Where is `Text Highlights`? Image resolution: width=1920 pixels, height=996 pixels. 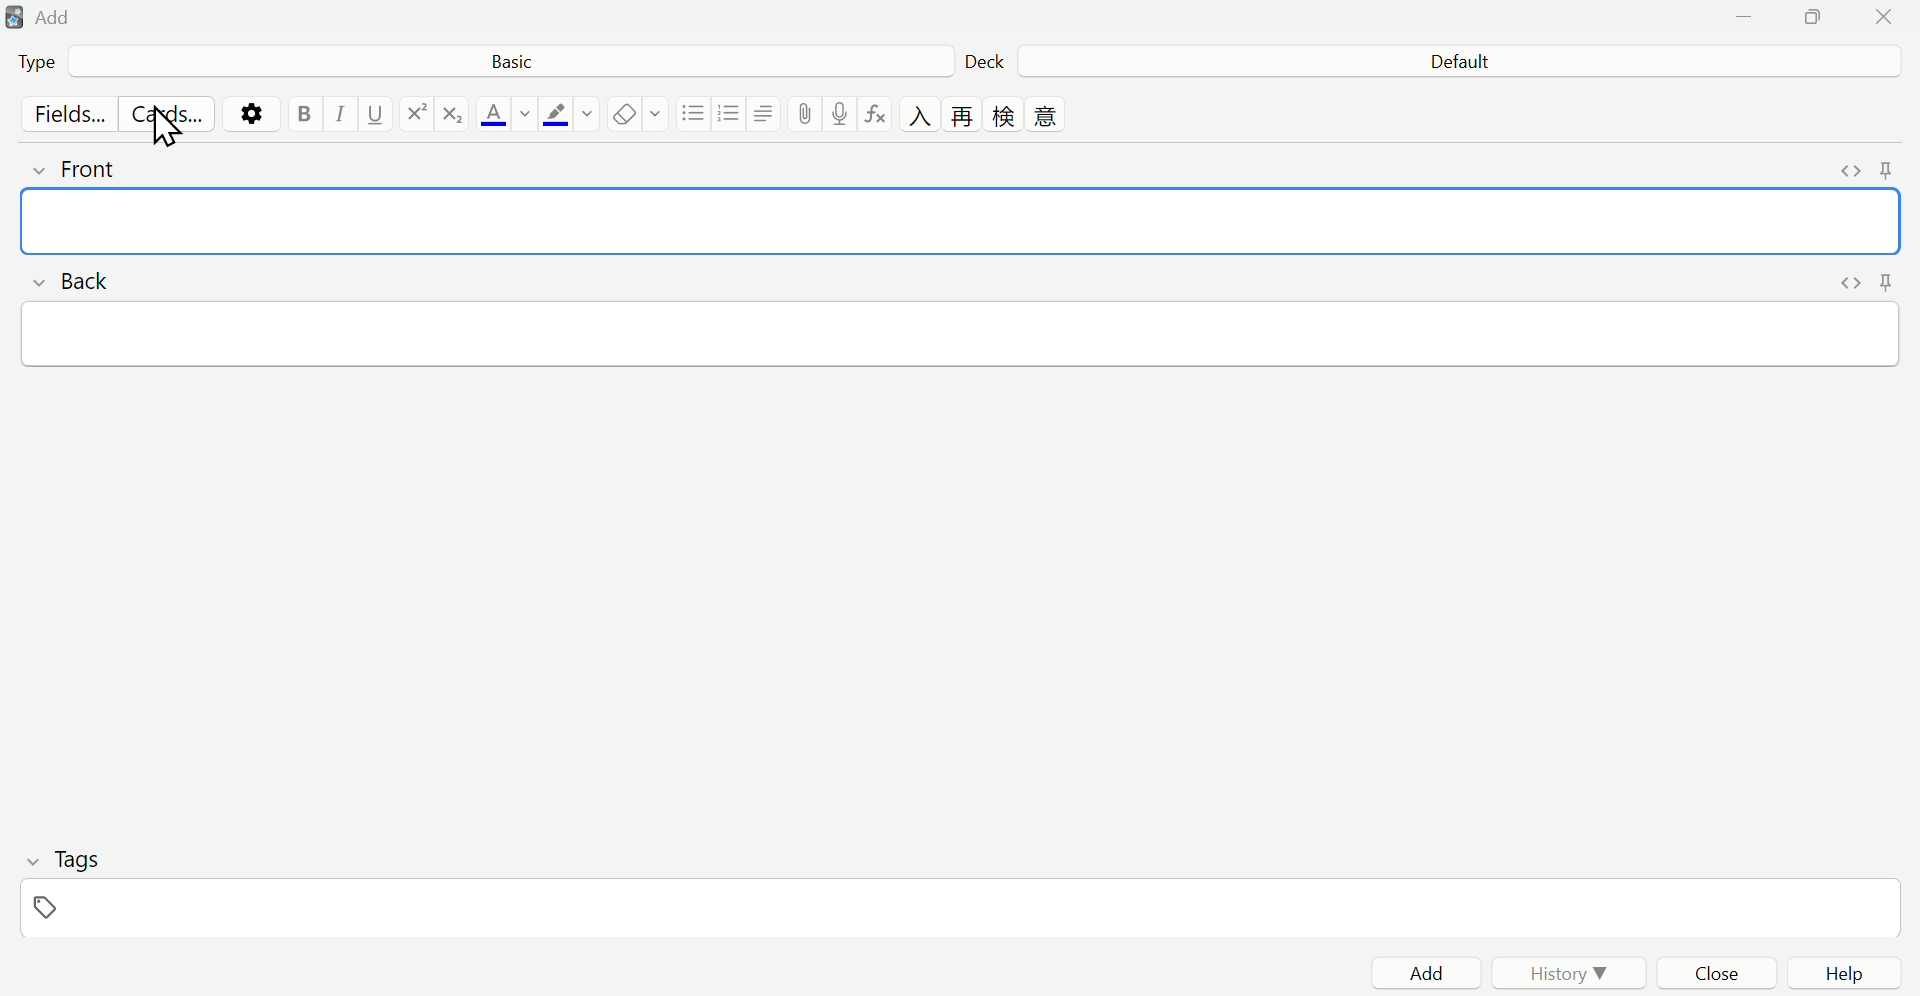
Text Highlights is located at coordinates (565, 115).